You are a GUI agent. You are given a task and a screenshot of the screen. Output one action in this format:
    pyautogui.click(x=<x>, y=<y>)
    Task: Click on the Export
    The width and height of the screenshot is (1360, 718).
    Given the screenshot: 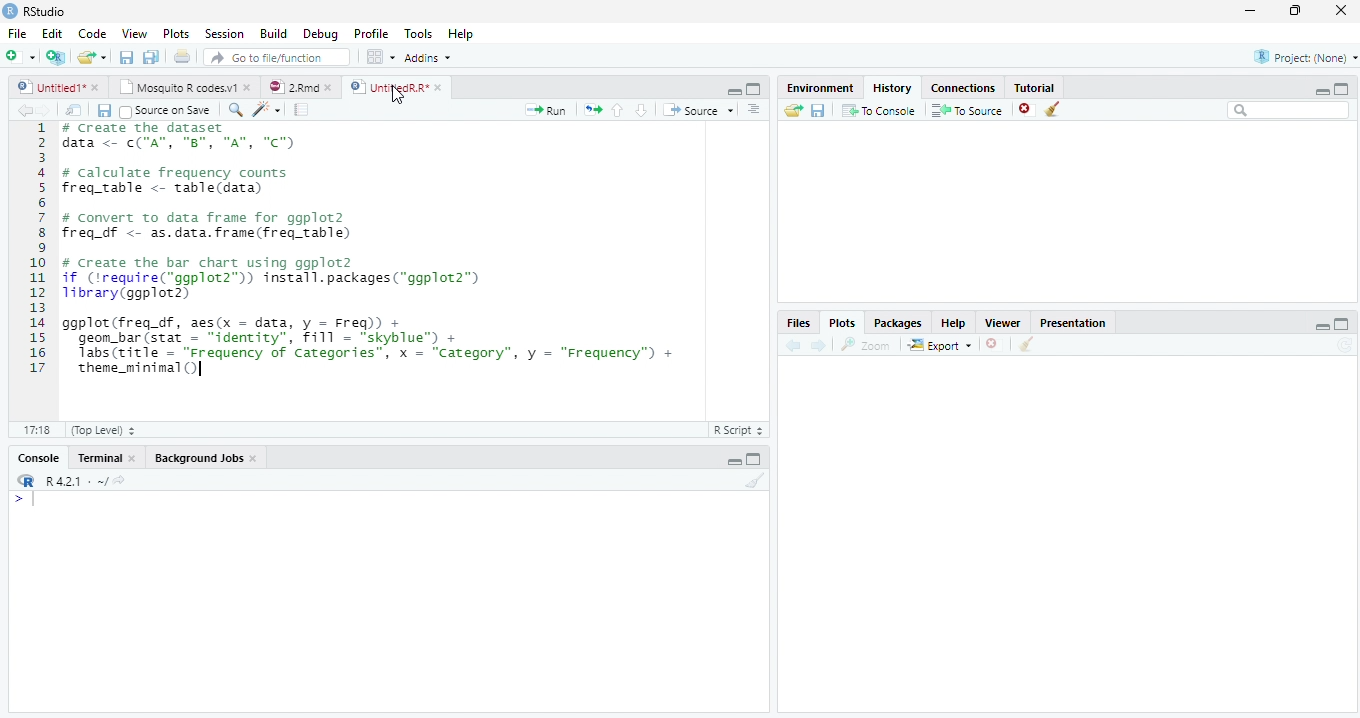 What is the action you would take?
    pyautogui.click(x=938, y=345)
    